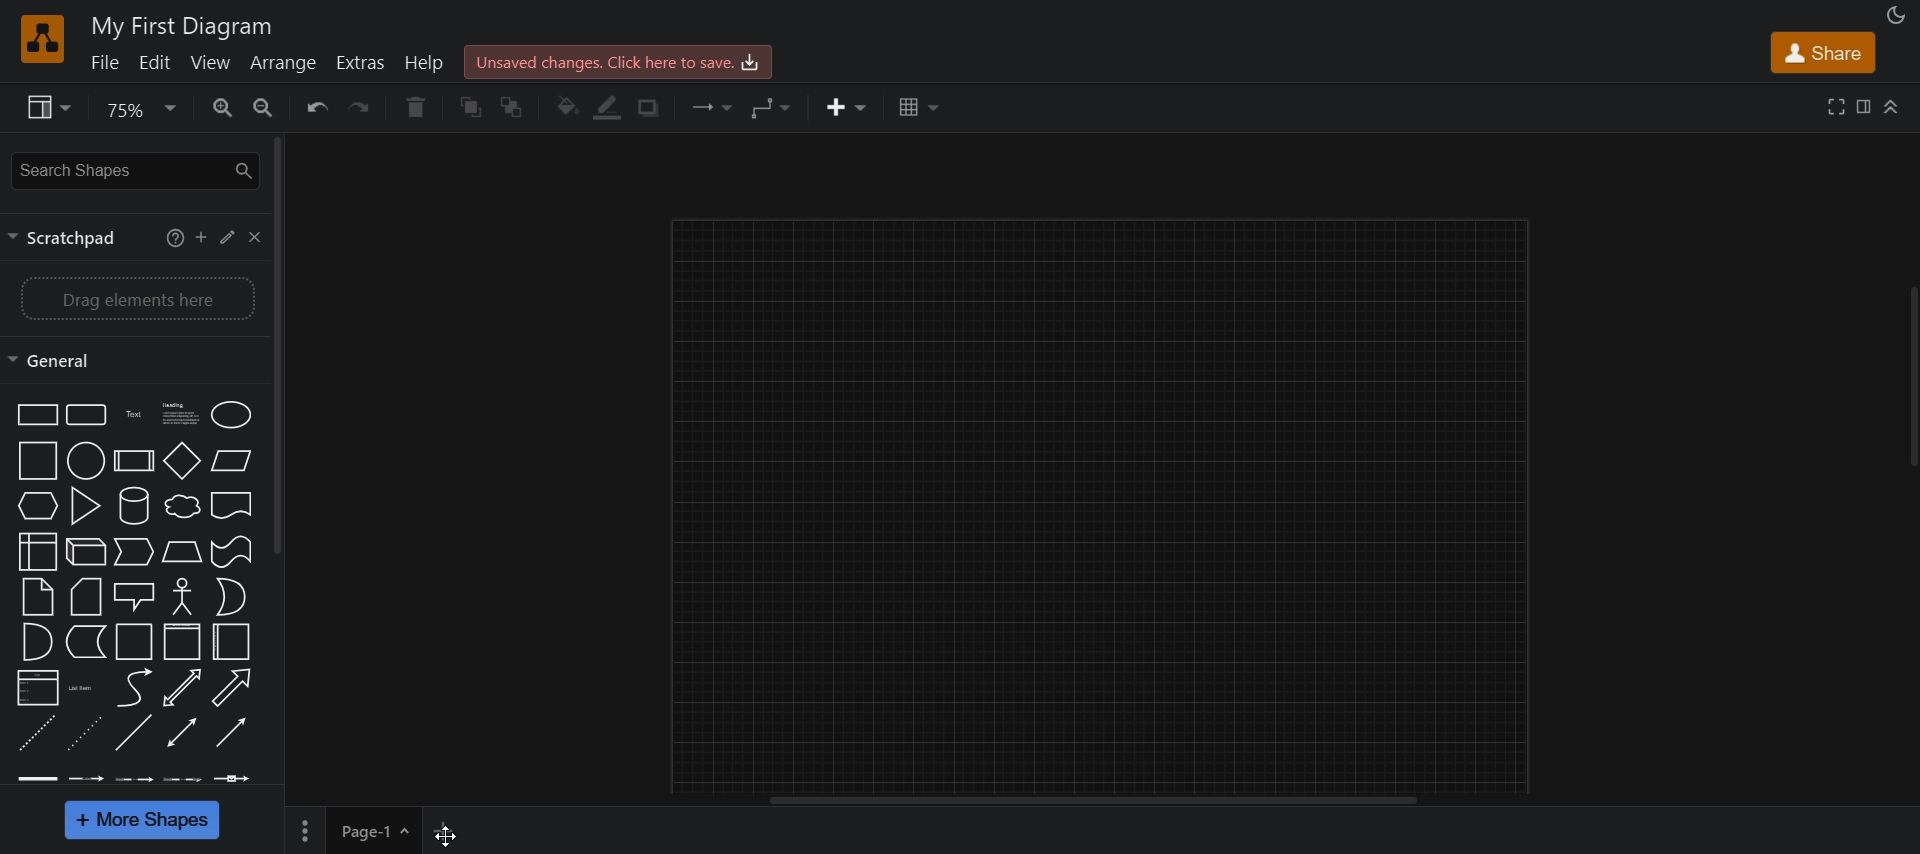 Image resolution: width=1920 pixels, height=854 pixels. What do you see at coordinates (70, 237) in the screenshot?
I see `scratchpad` at bounding box center [70, 237].